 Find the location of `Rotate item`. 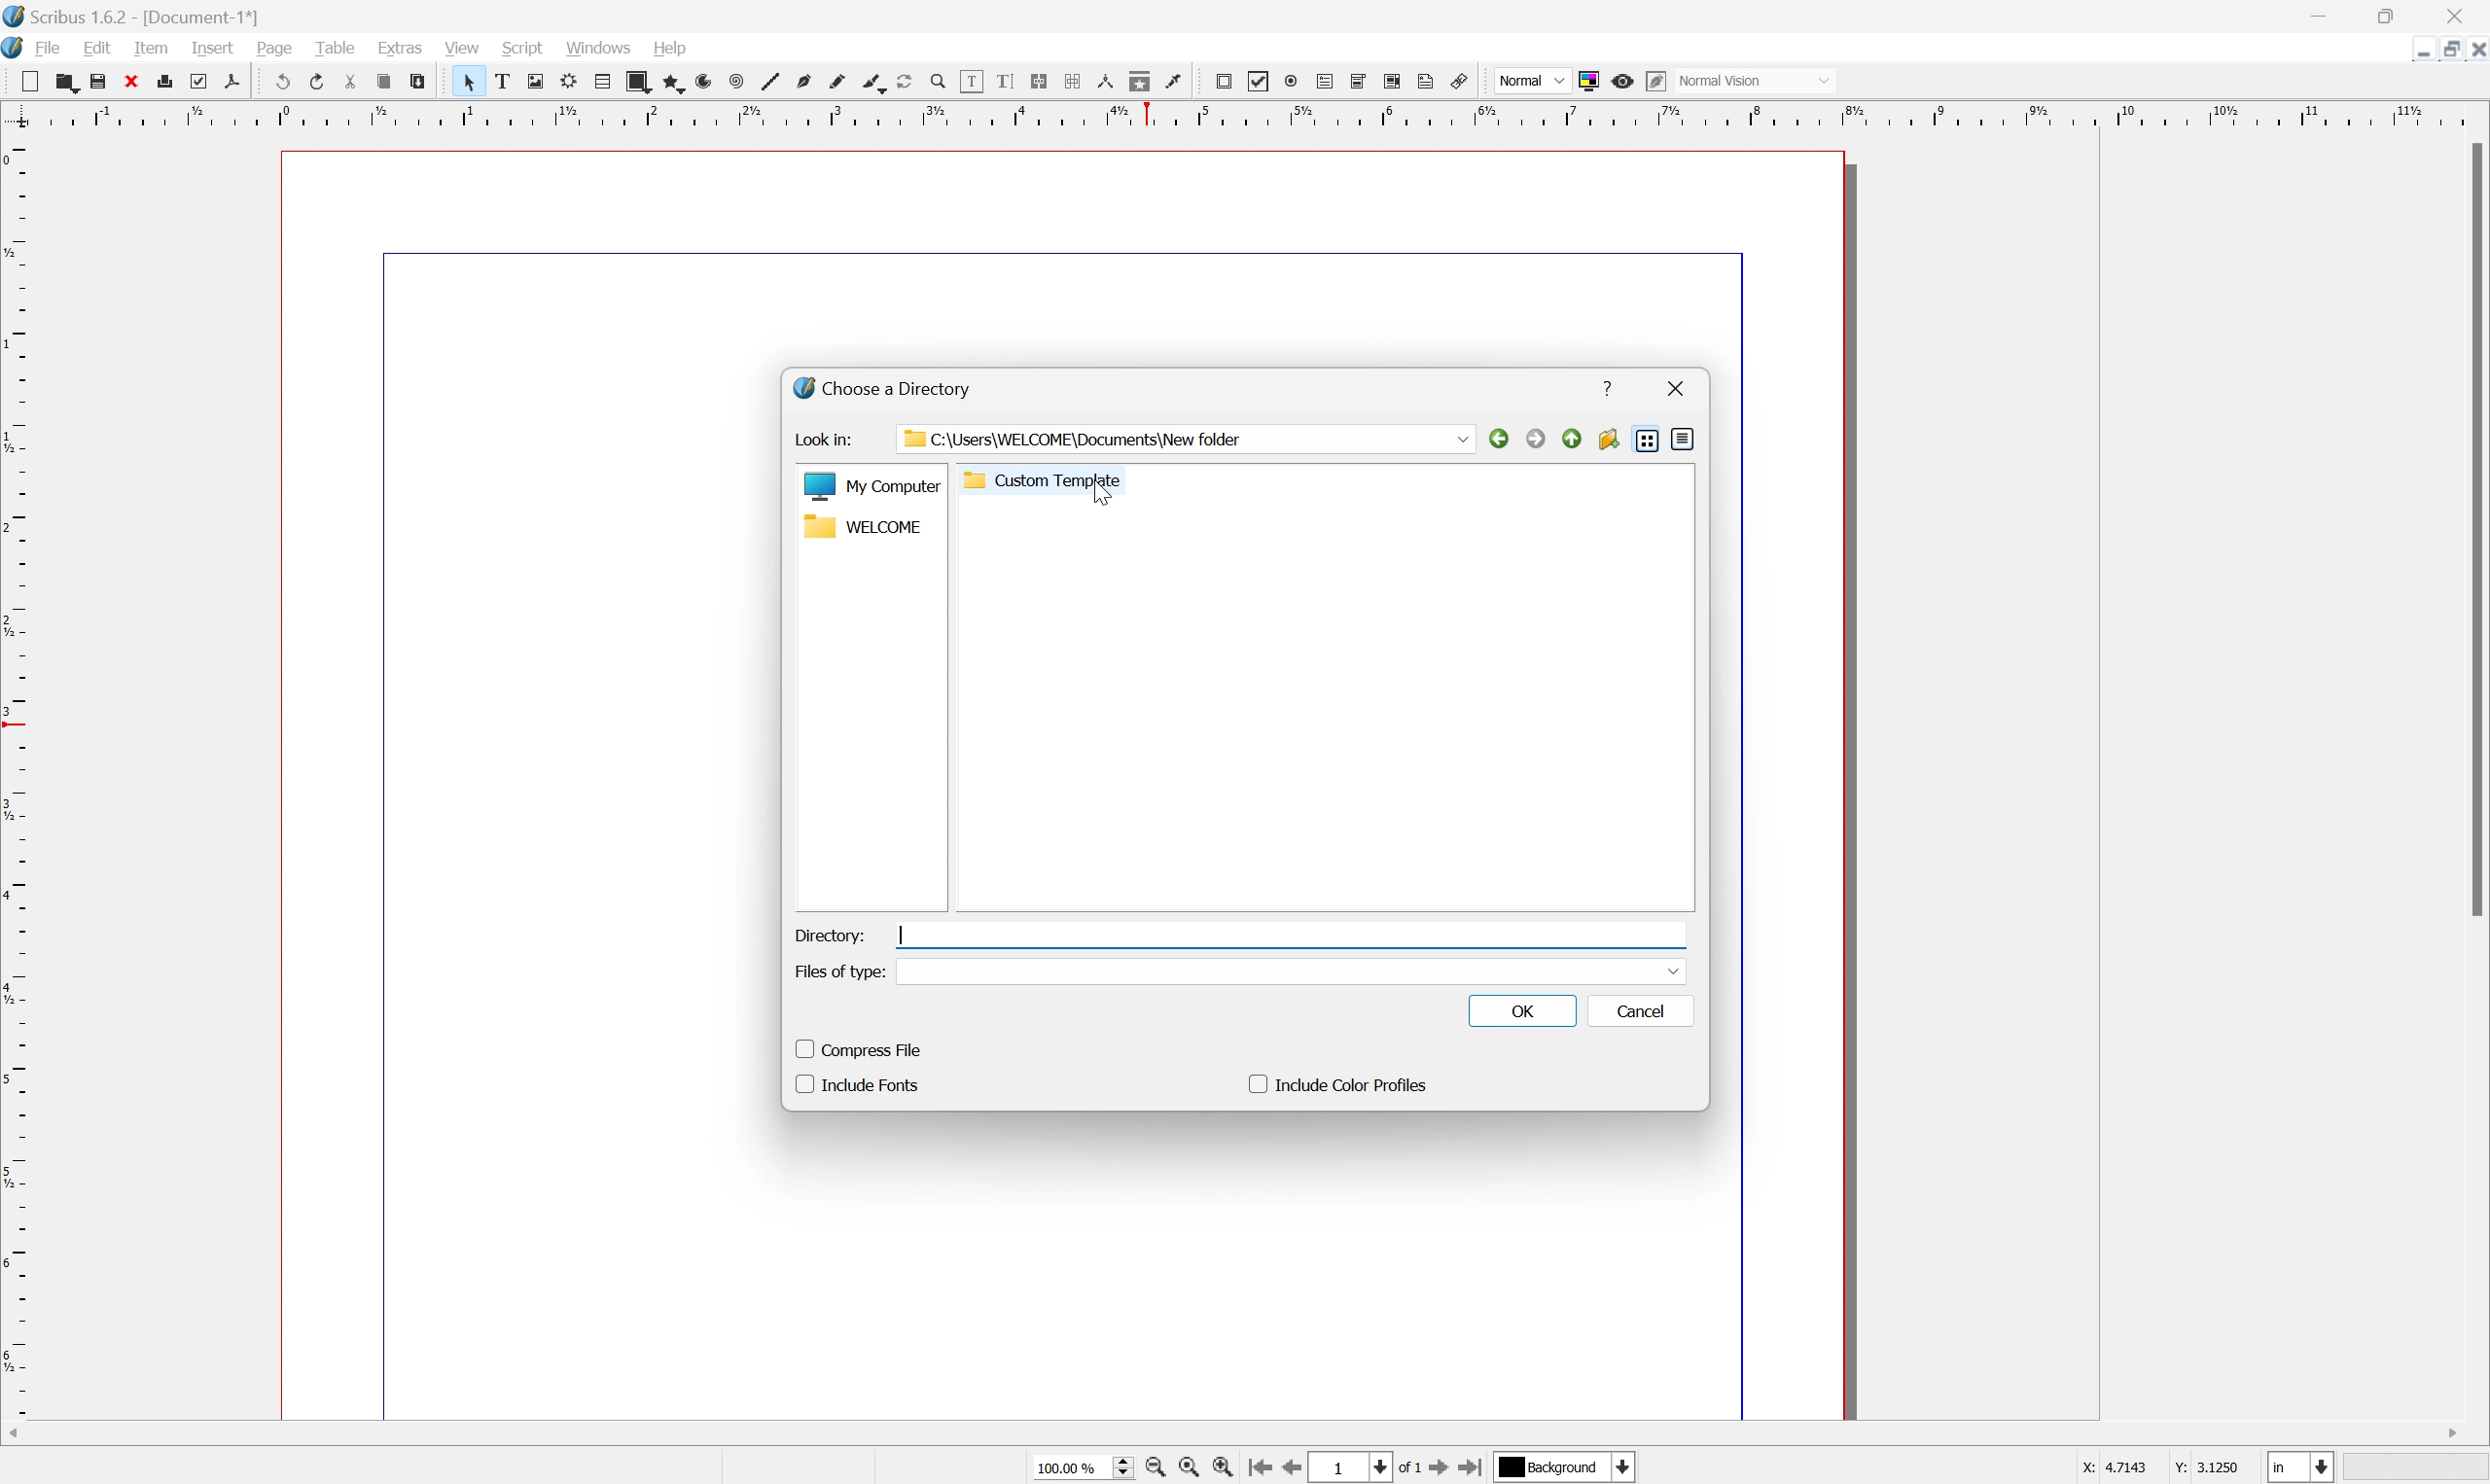

Rotate item is located at coordinates (903, 80).